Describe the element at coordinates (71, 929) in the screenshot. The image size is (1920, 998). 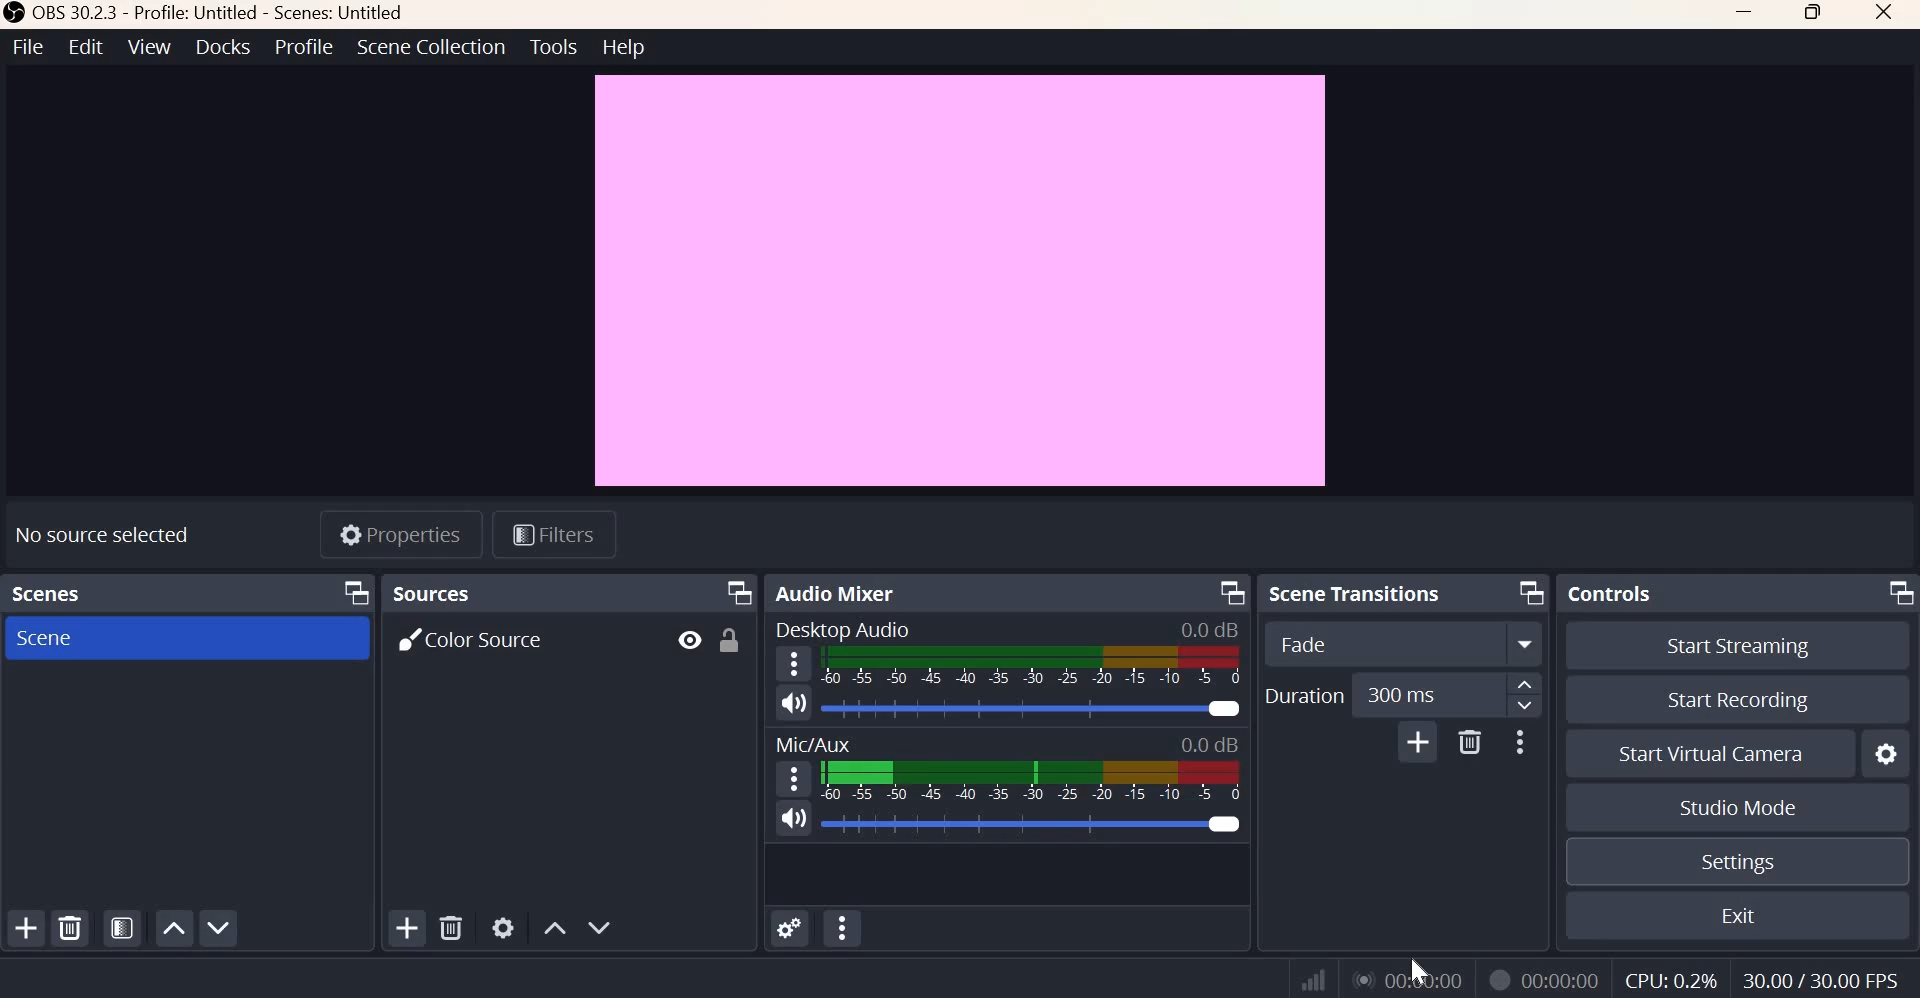
I see `remove selected scene ` at that location.